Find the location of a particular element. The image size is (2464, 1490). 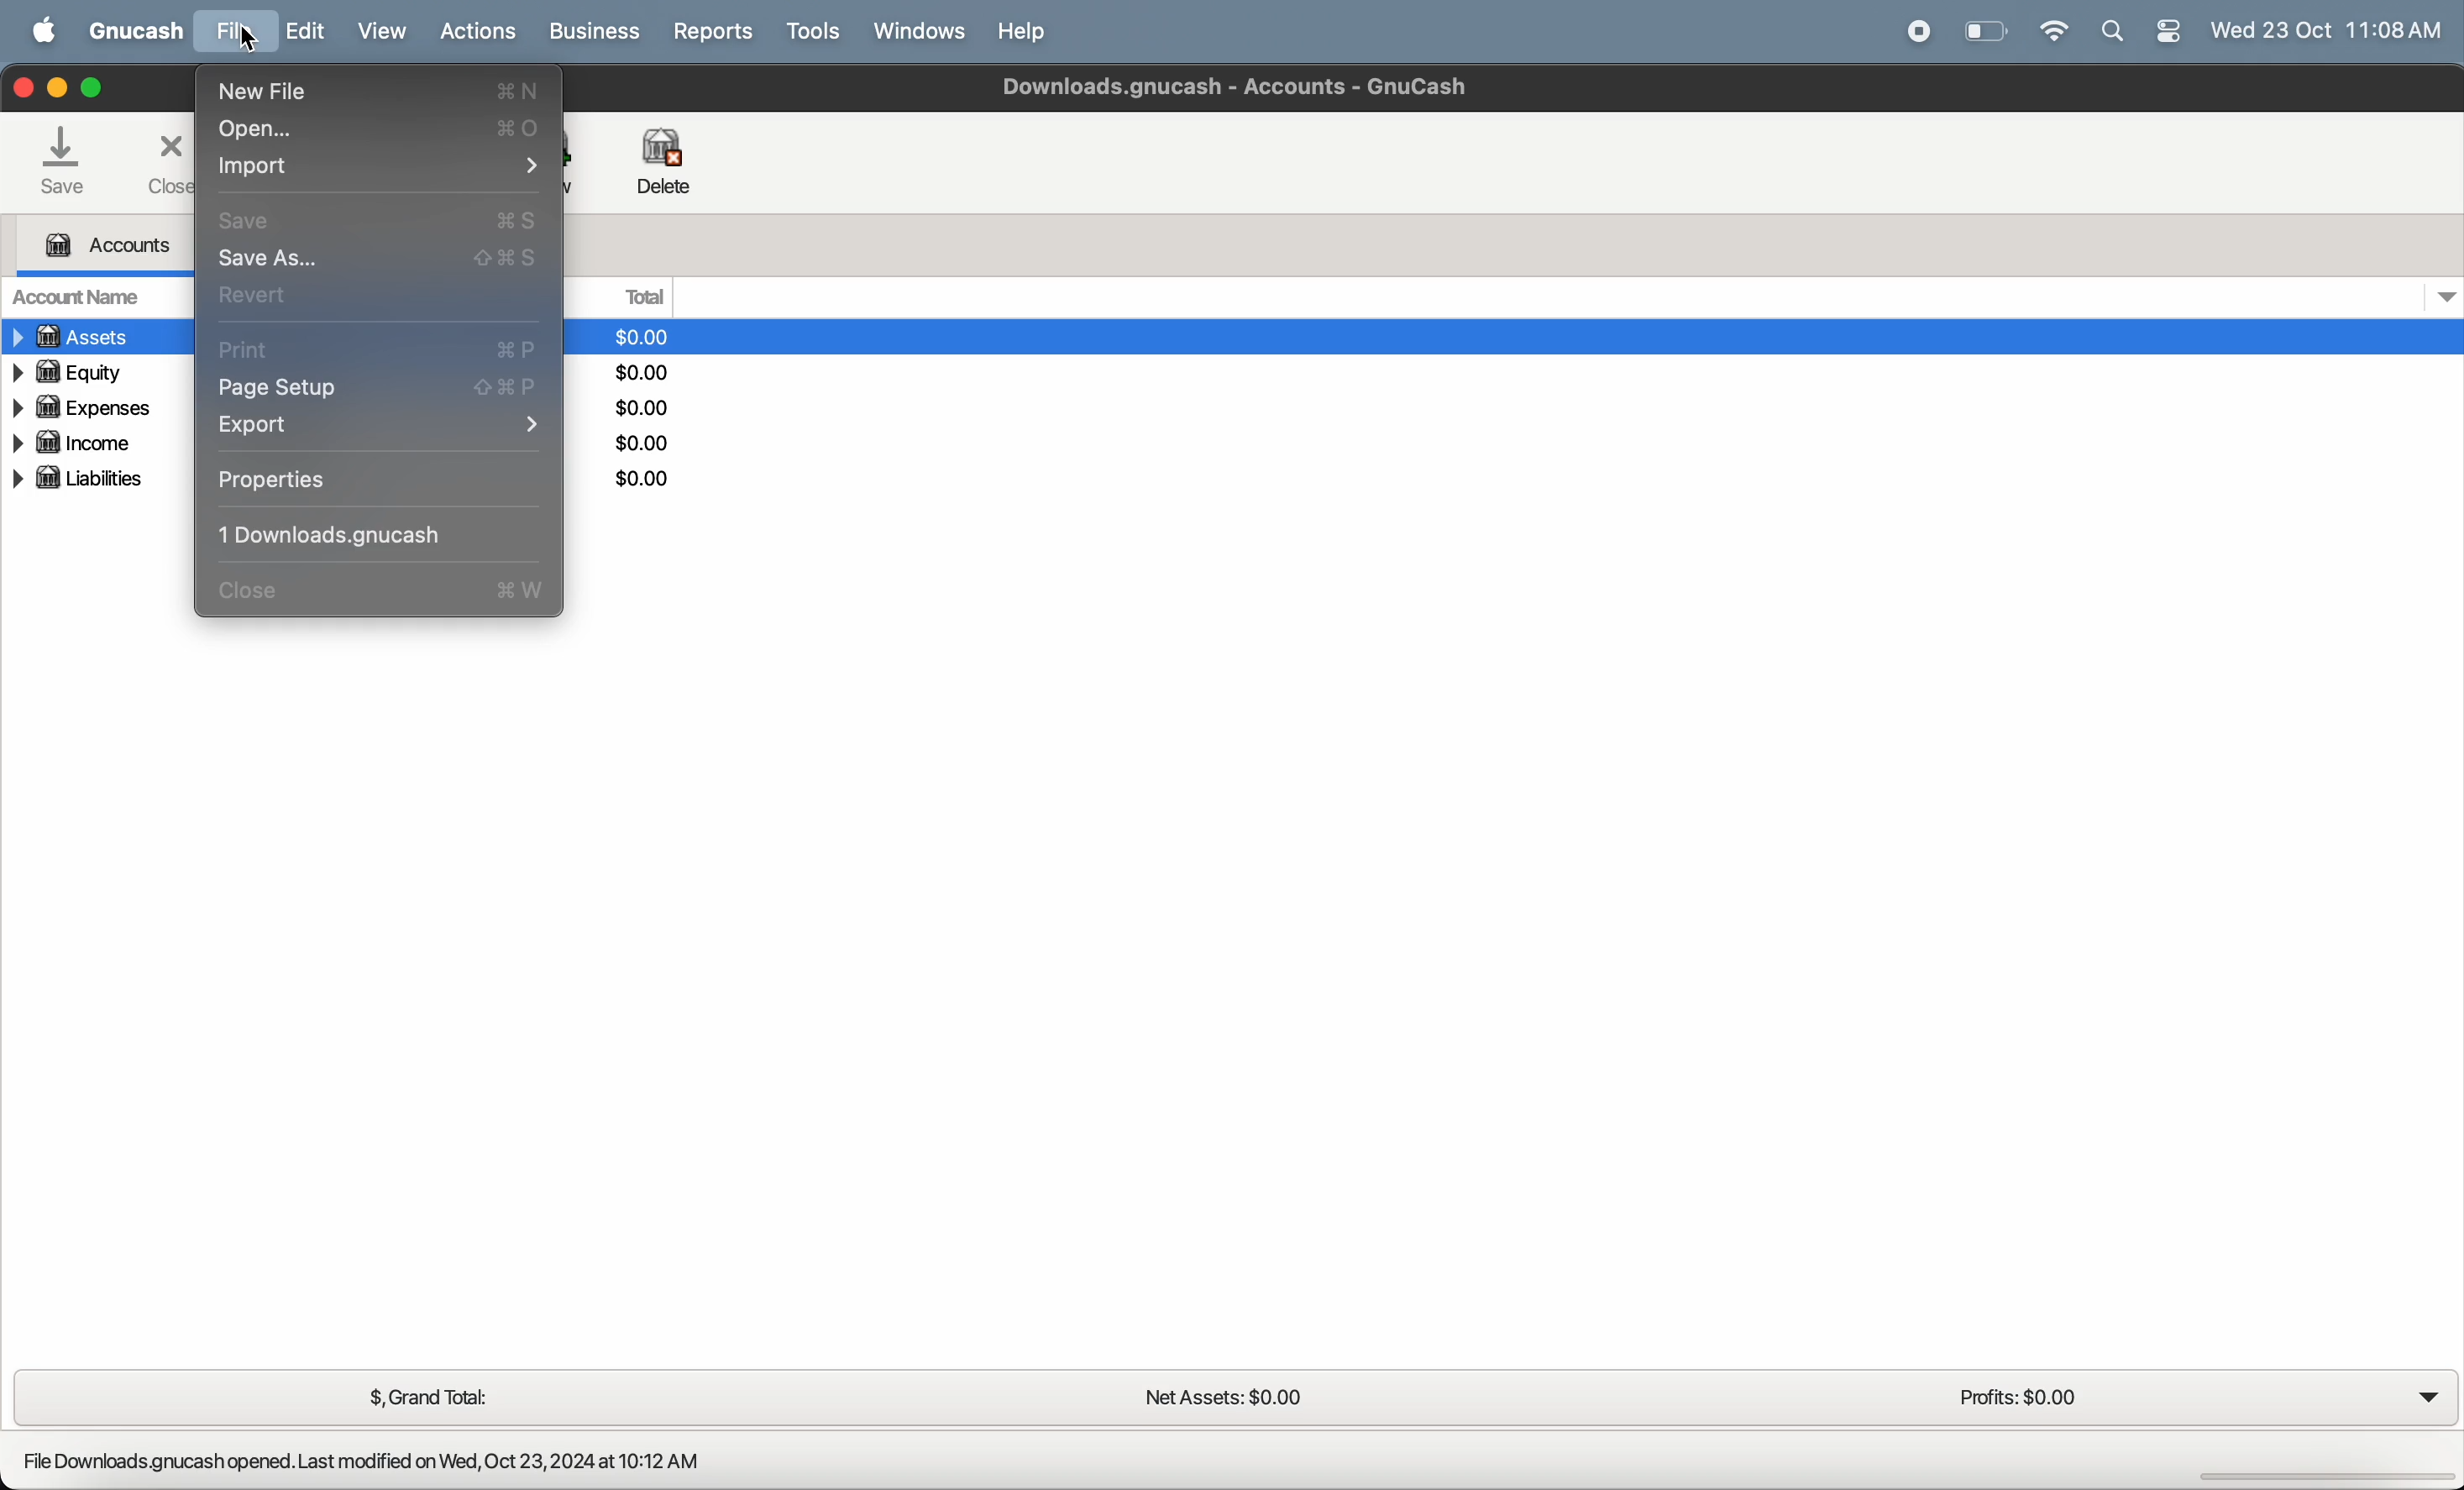

dollars is located at coordinates (644, 481).